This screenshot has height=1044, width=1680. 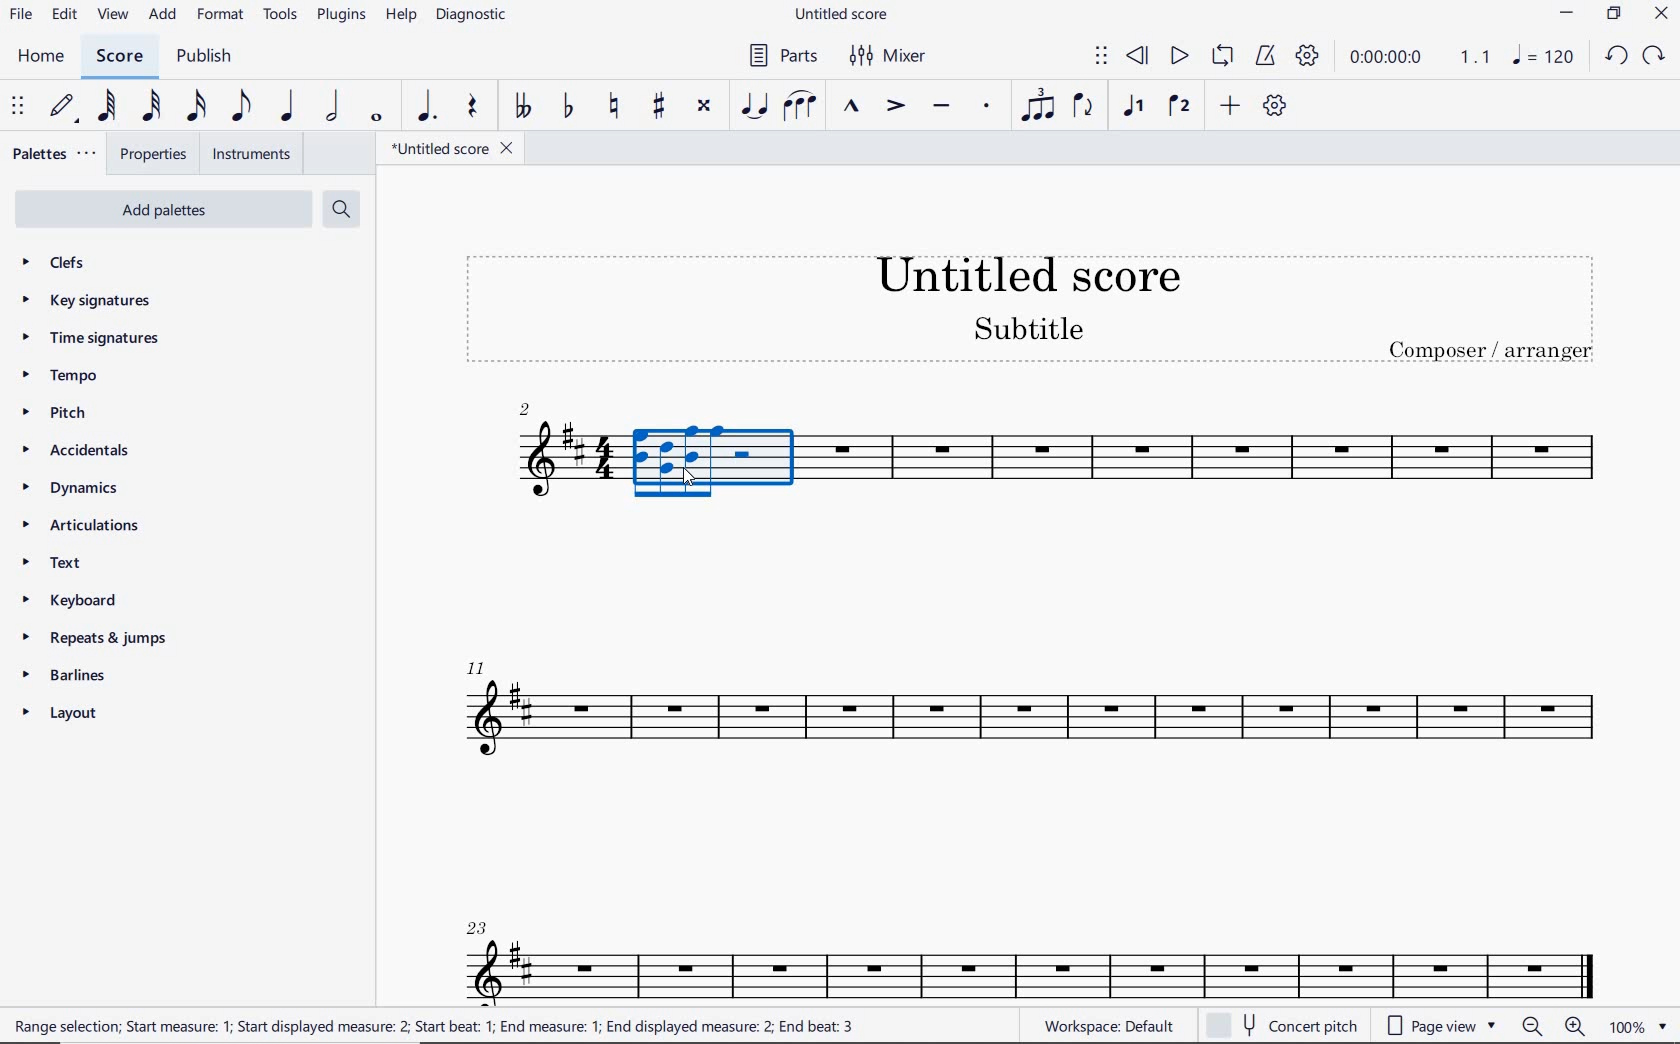 I want to click on SELECET TO MOVE, so click(x=18, y=108).